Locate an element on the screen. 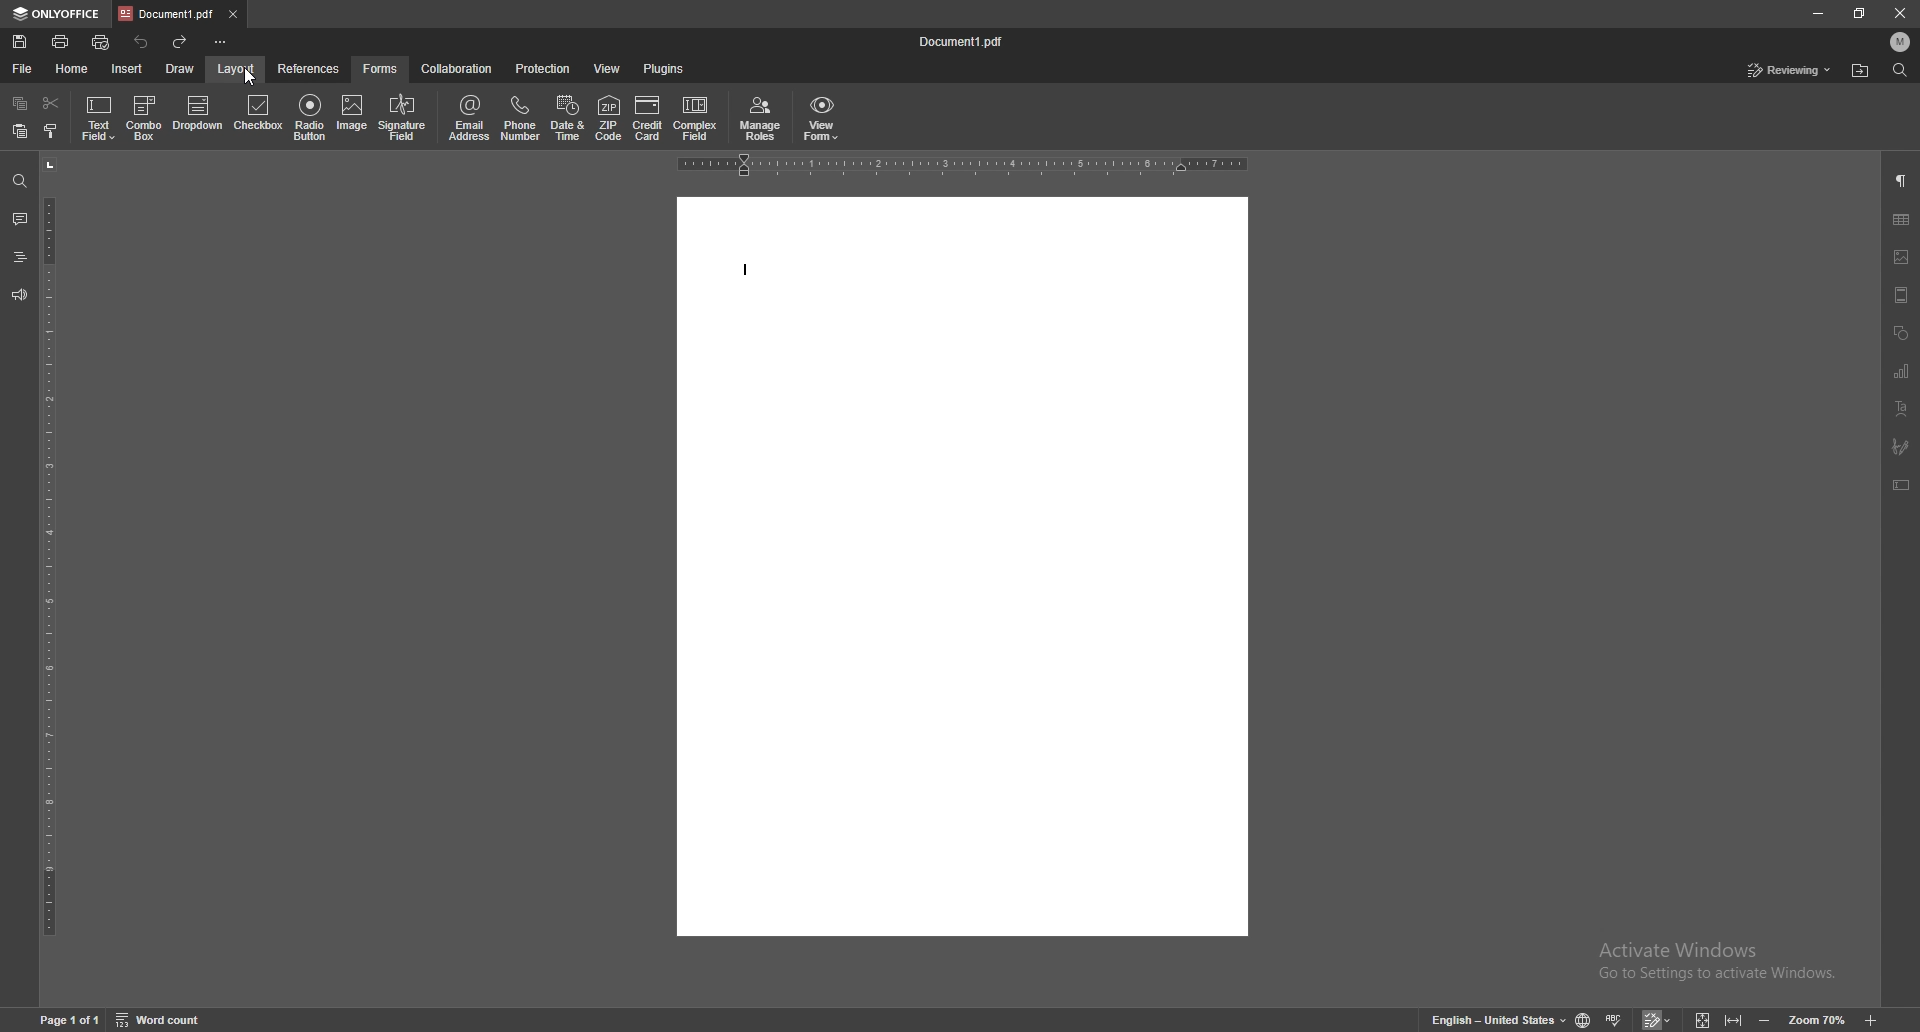 The width and height of the screenshot is (1920, 1032). quick print is located at coordinates (102, 42).